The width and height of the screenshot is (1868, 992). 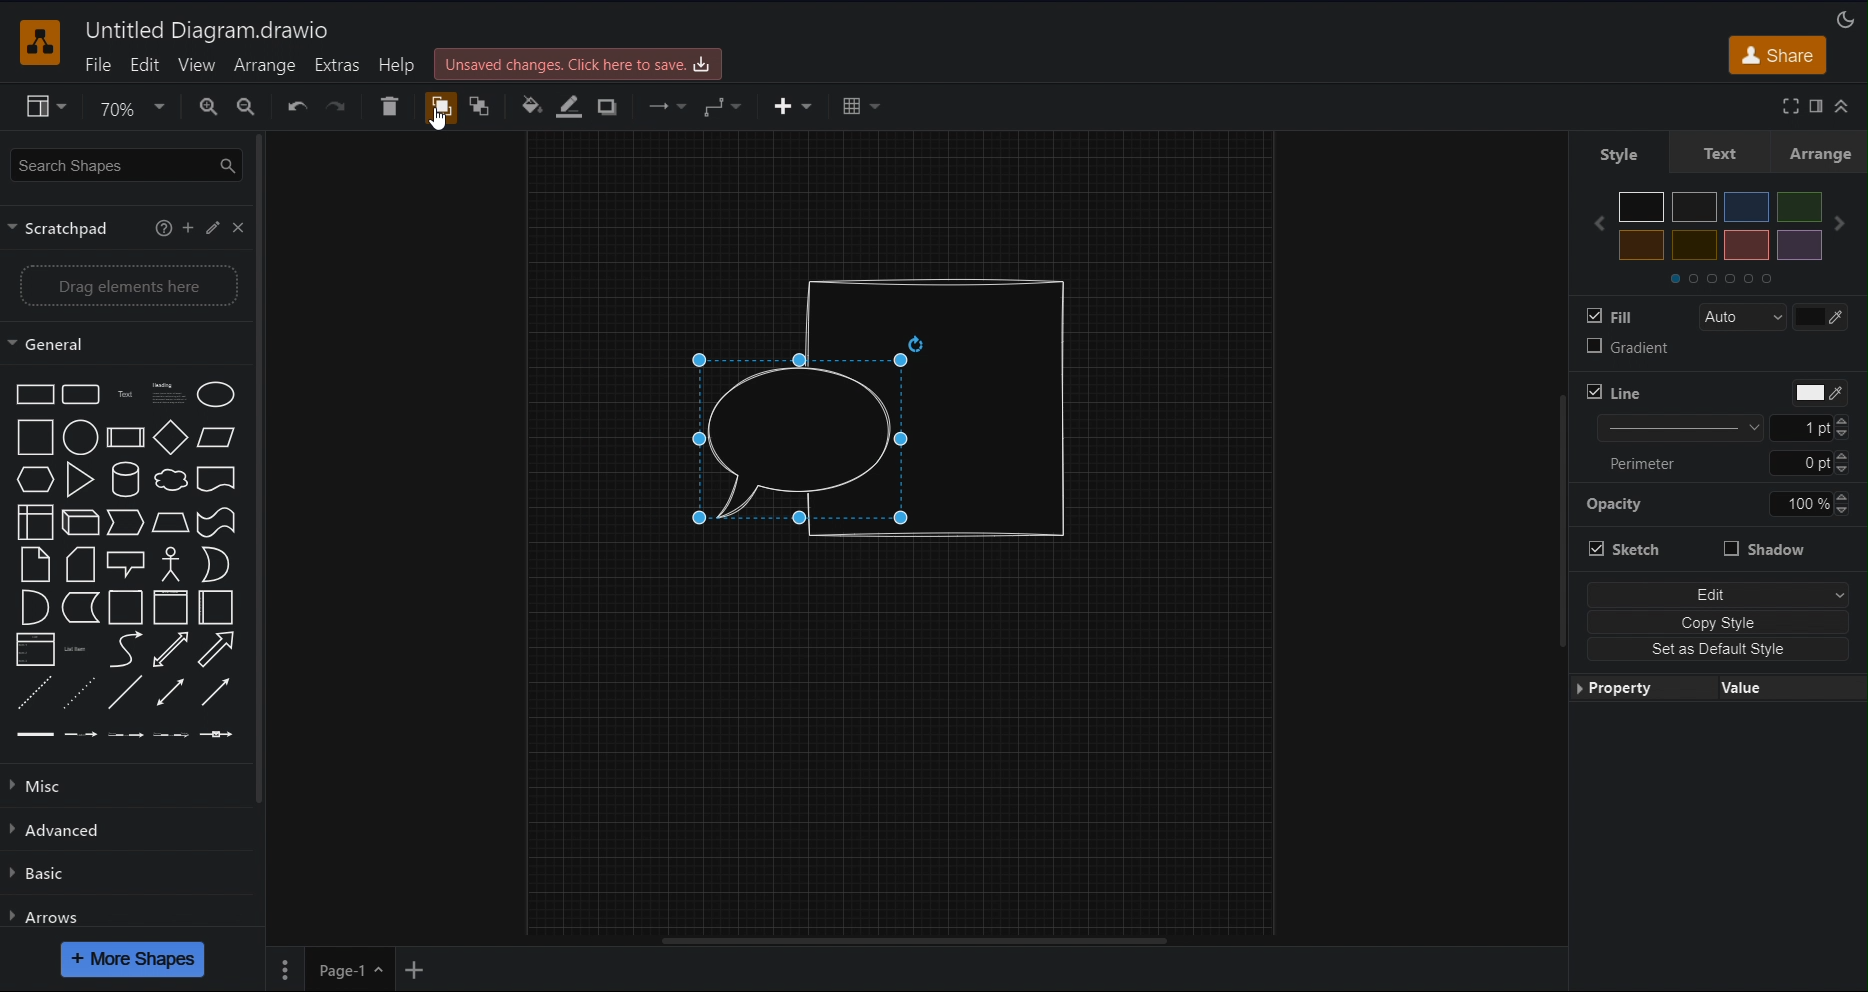 What do you see at coordinates (76, 228) in the screenshot?
I see `Scratchpad` at bounding box center [76, 228].